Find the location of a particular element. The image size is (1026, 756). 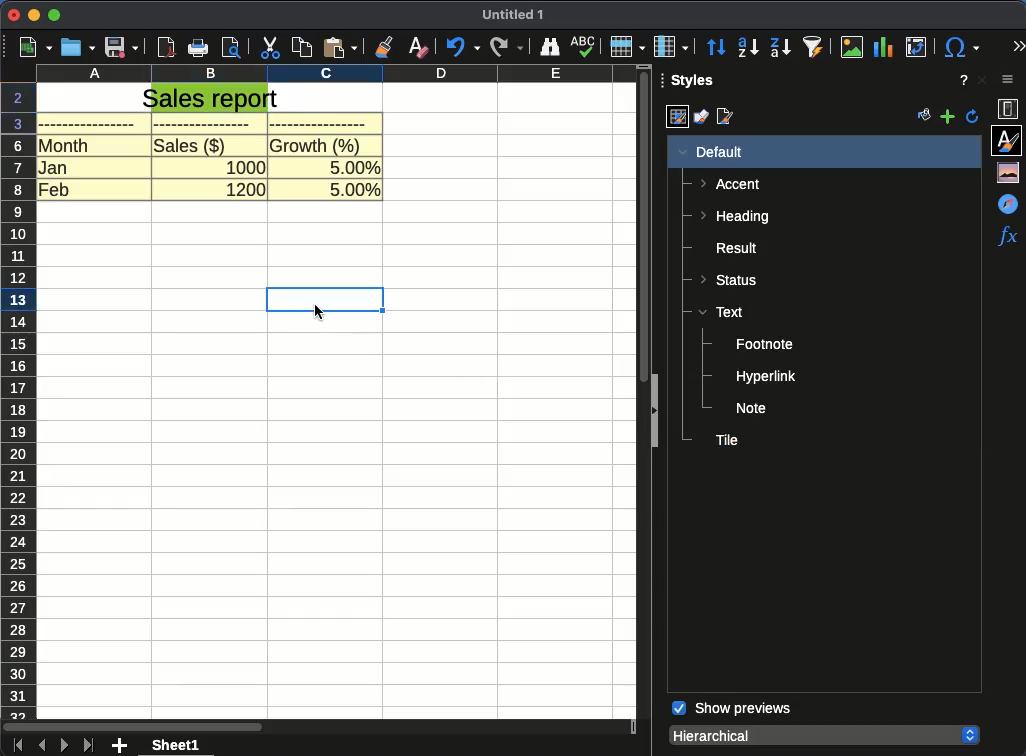

sidebar is located at coordinates (1012, 81).